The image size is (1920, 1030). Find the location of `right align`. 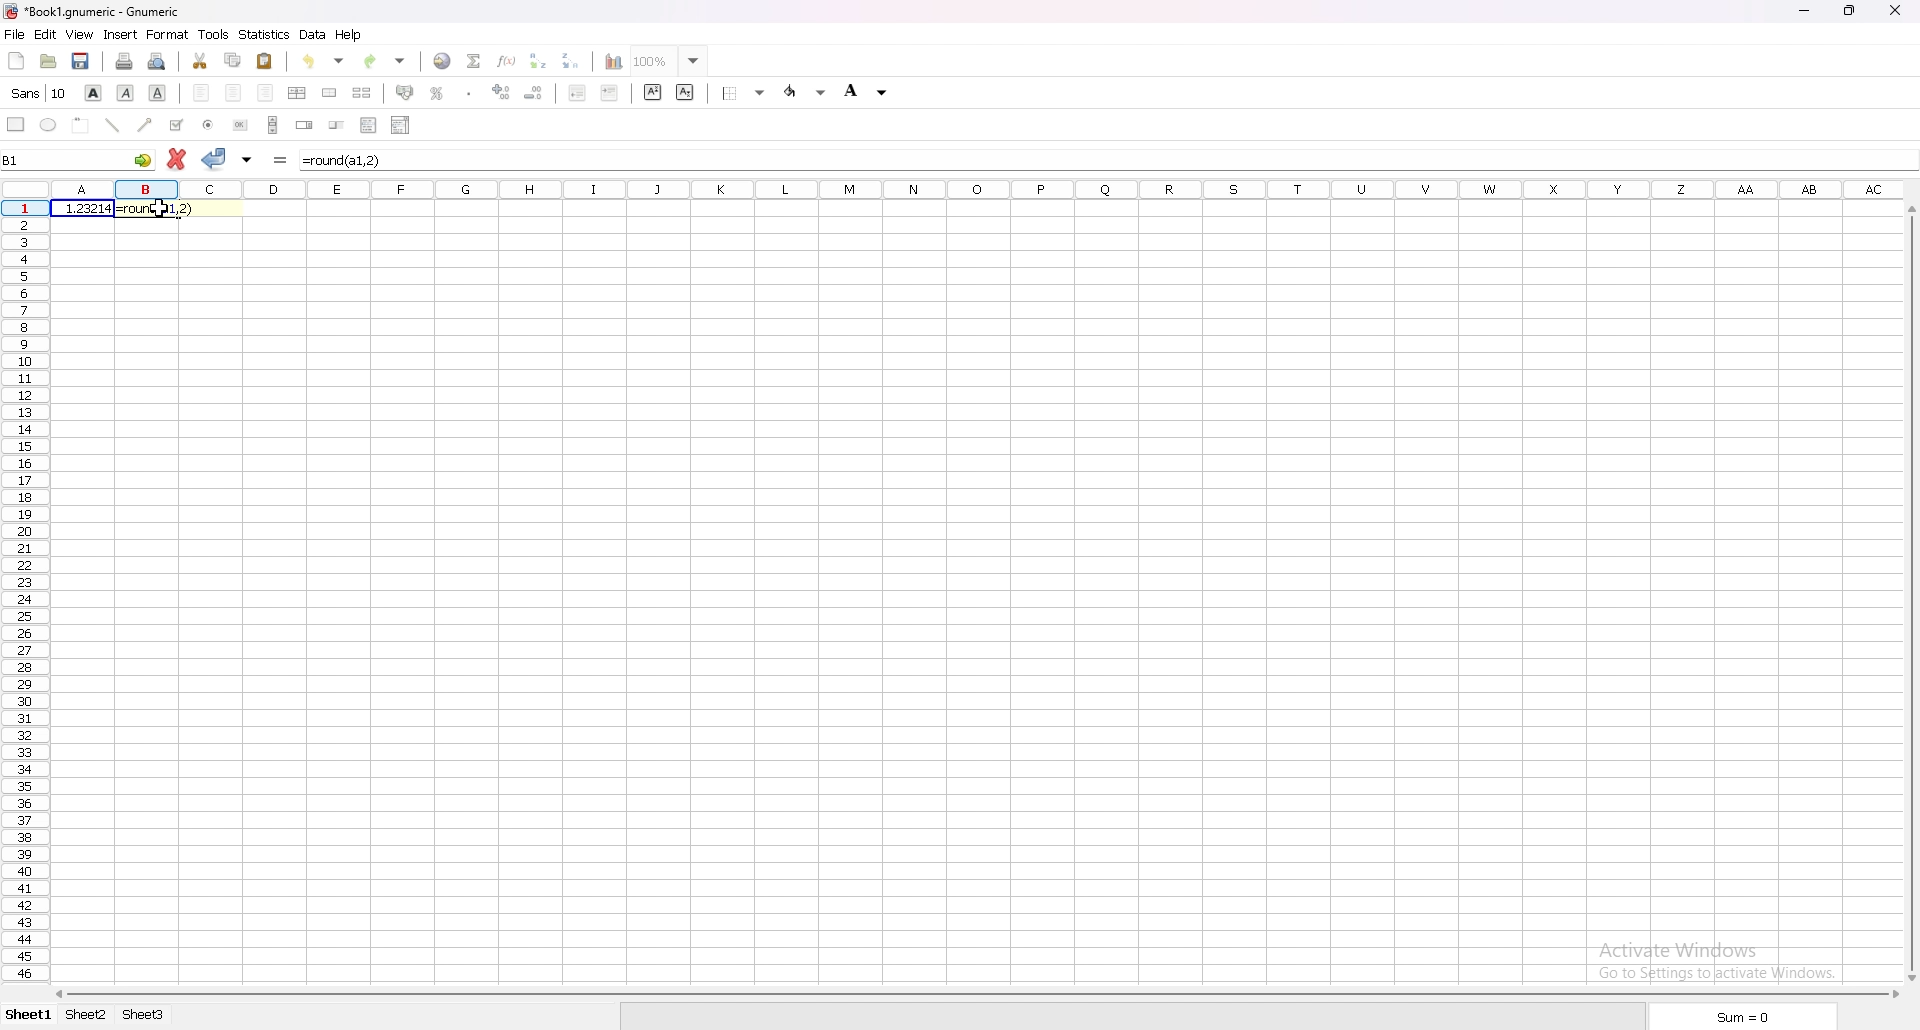

right align is located at coordinates (265, 93).